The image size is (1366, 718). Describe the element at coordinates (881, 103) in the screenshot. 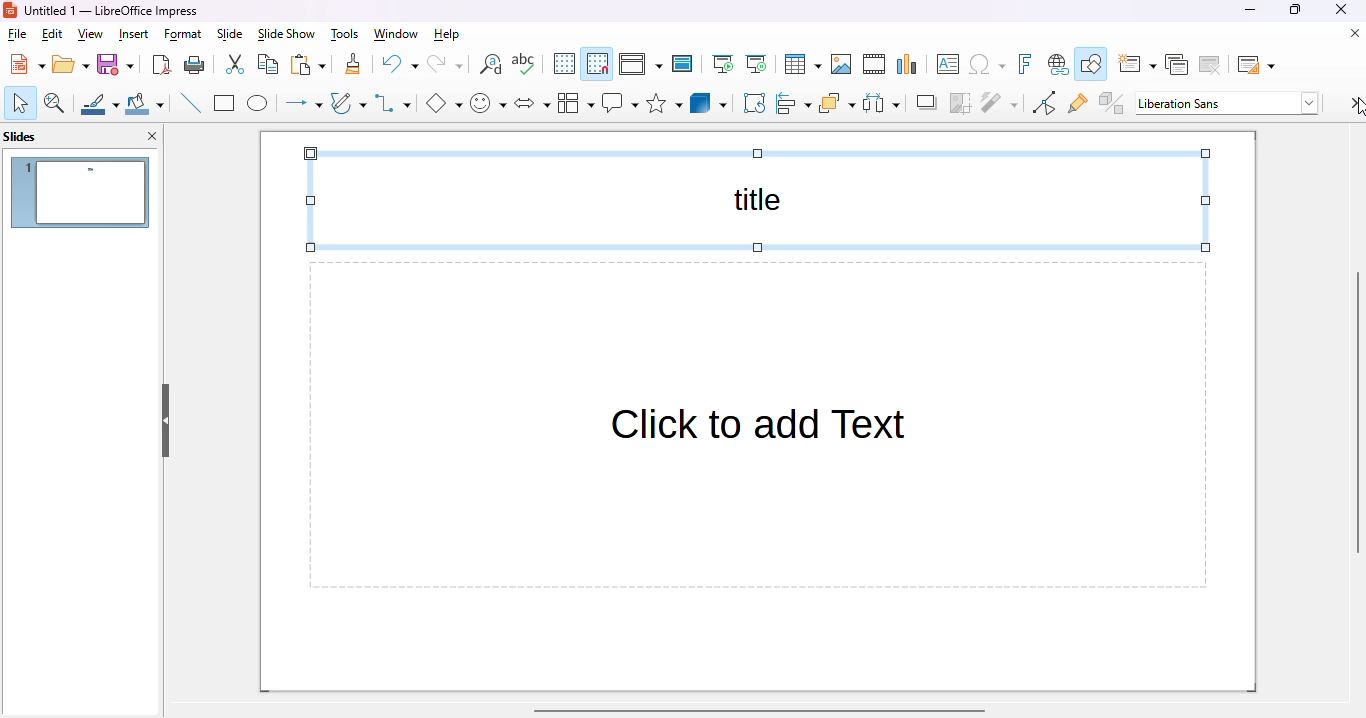

I see `select at least three objects to distribute` at that location.